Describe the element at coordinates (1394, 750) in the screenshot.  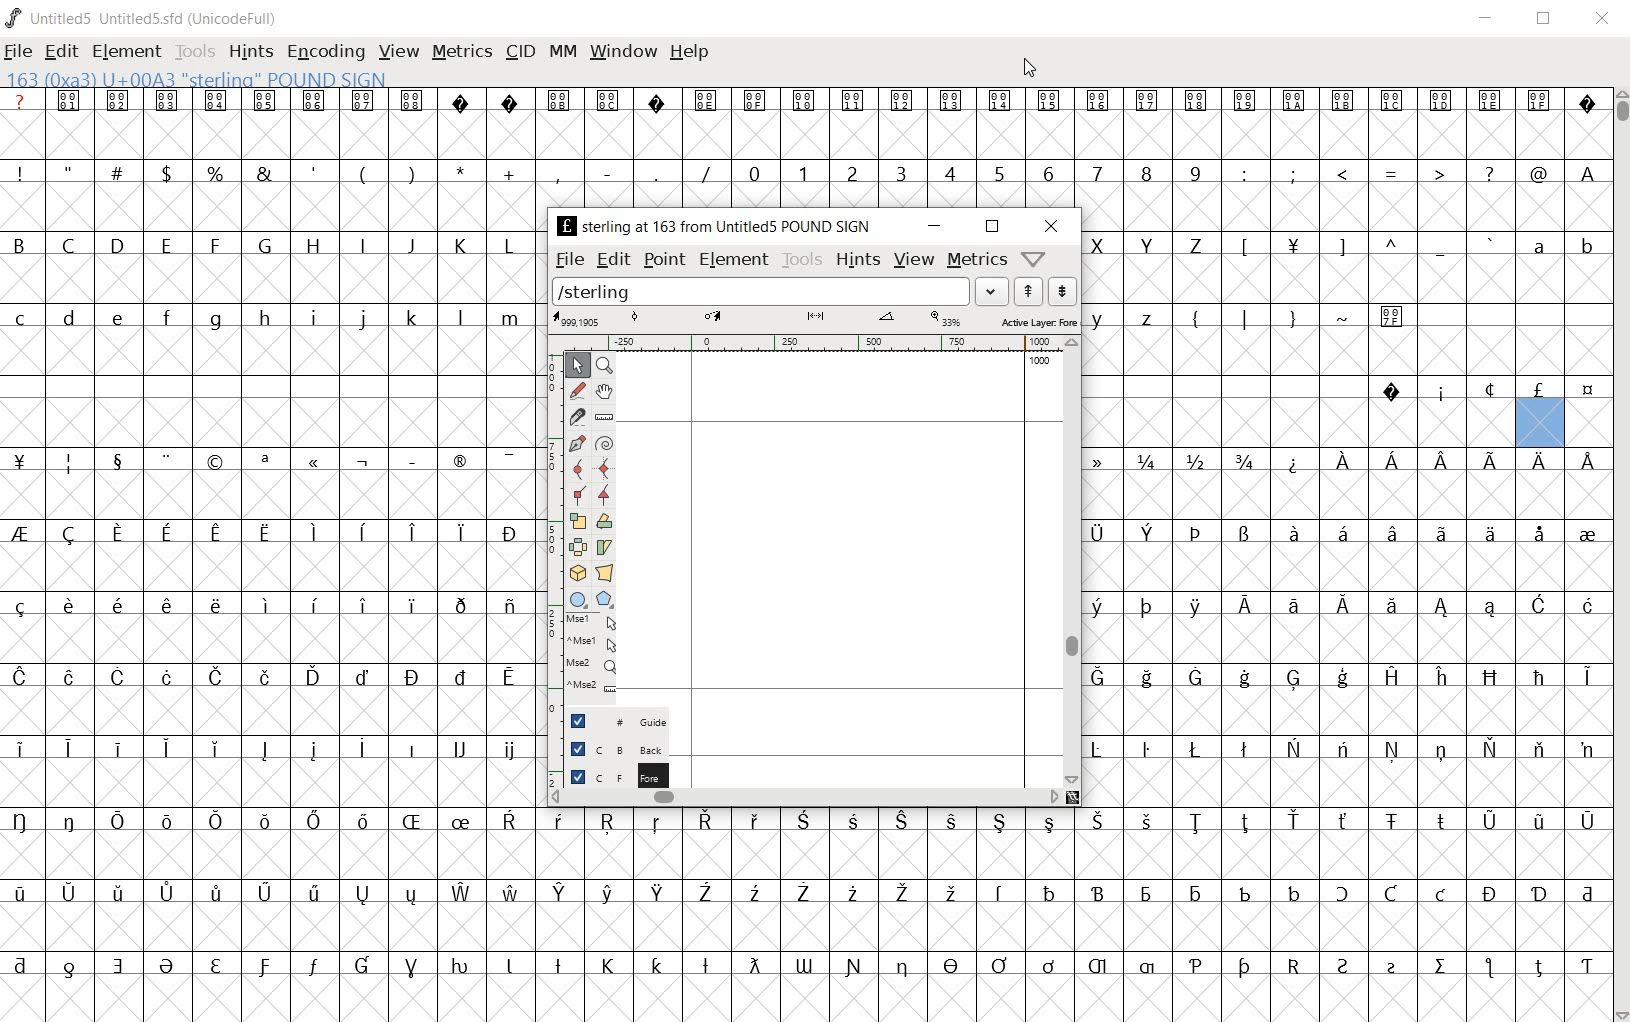
I see `Symbol` at that location.